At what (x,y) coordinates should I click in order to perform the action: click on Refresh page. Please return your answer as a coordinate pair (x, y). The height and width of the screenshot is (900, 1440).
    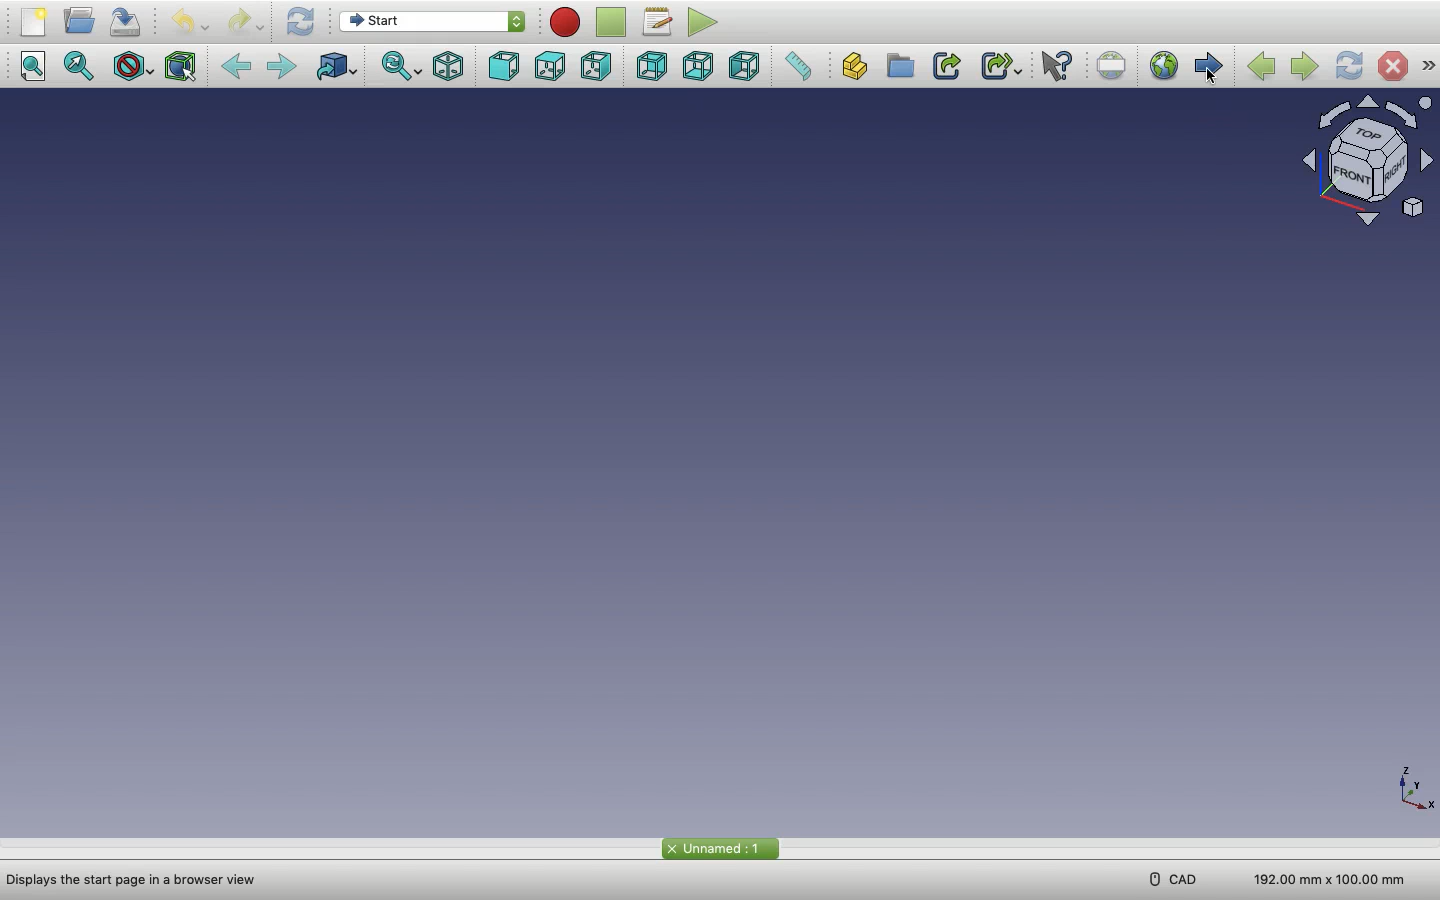
    Looking at the image, I should click on (1349, 66).